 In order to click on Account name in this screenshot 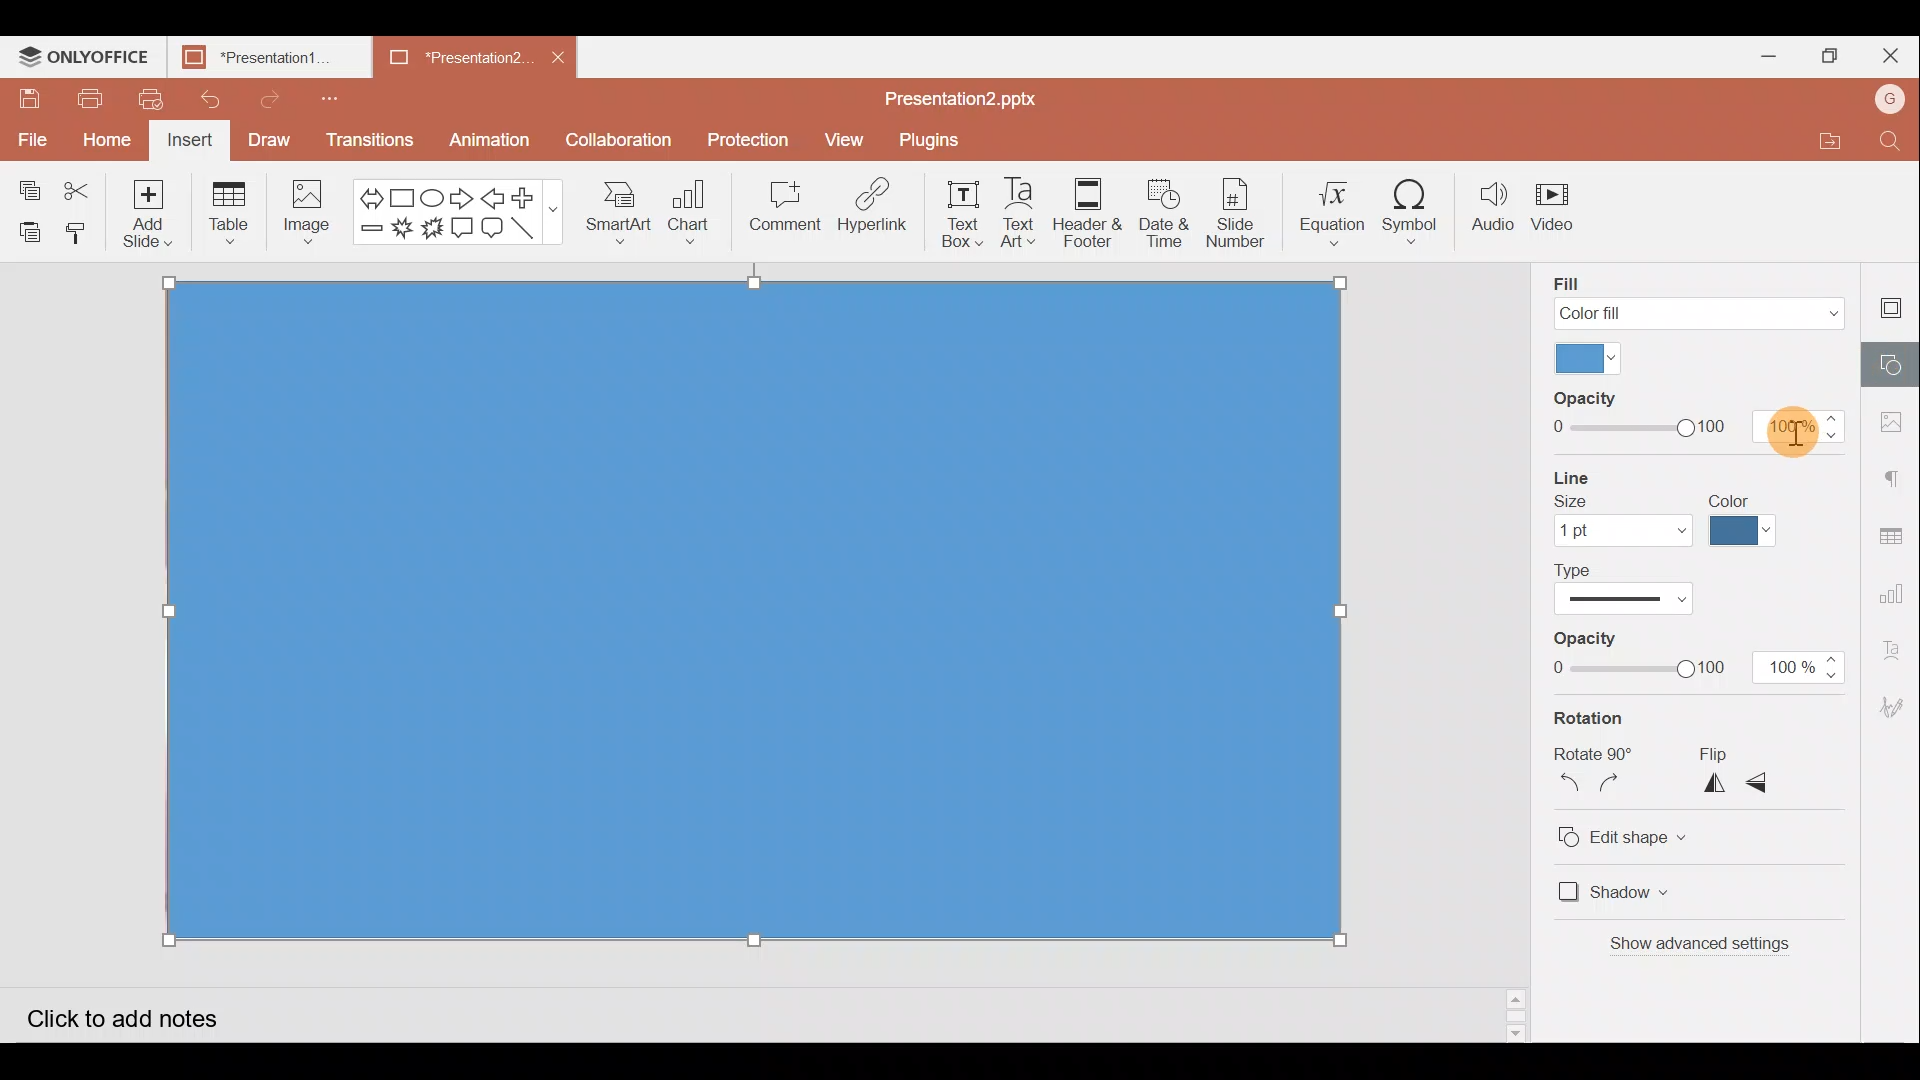, I will do `click(1892, 99)`.